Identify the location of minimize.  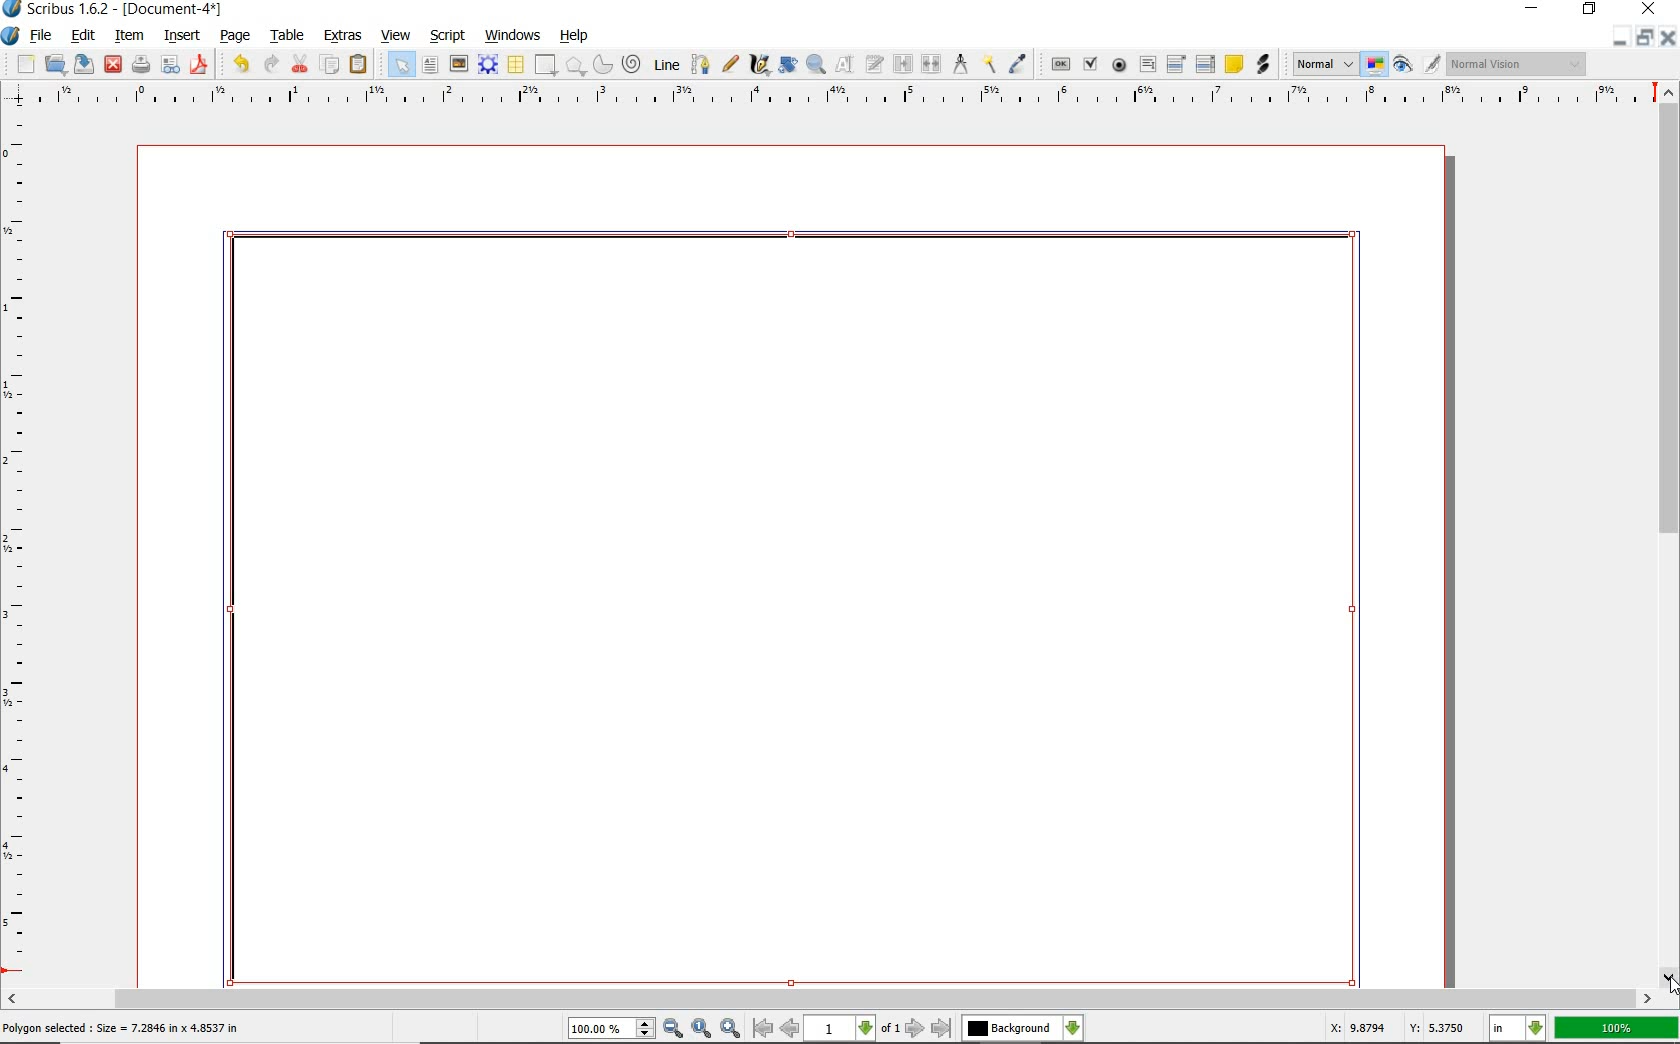
(1623, 38).